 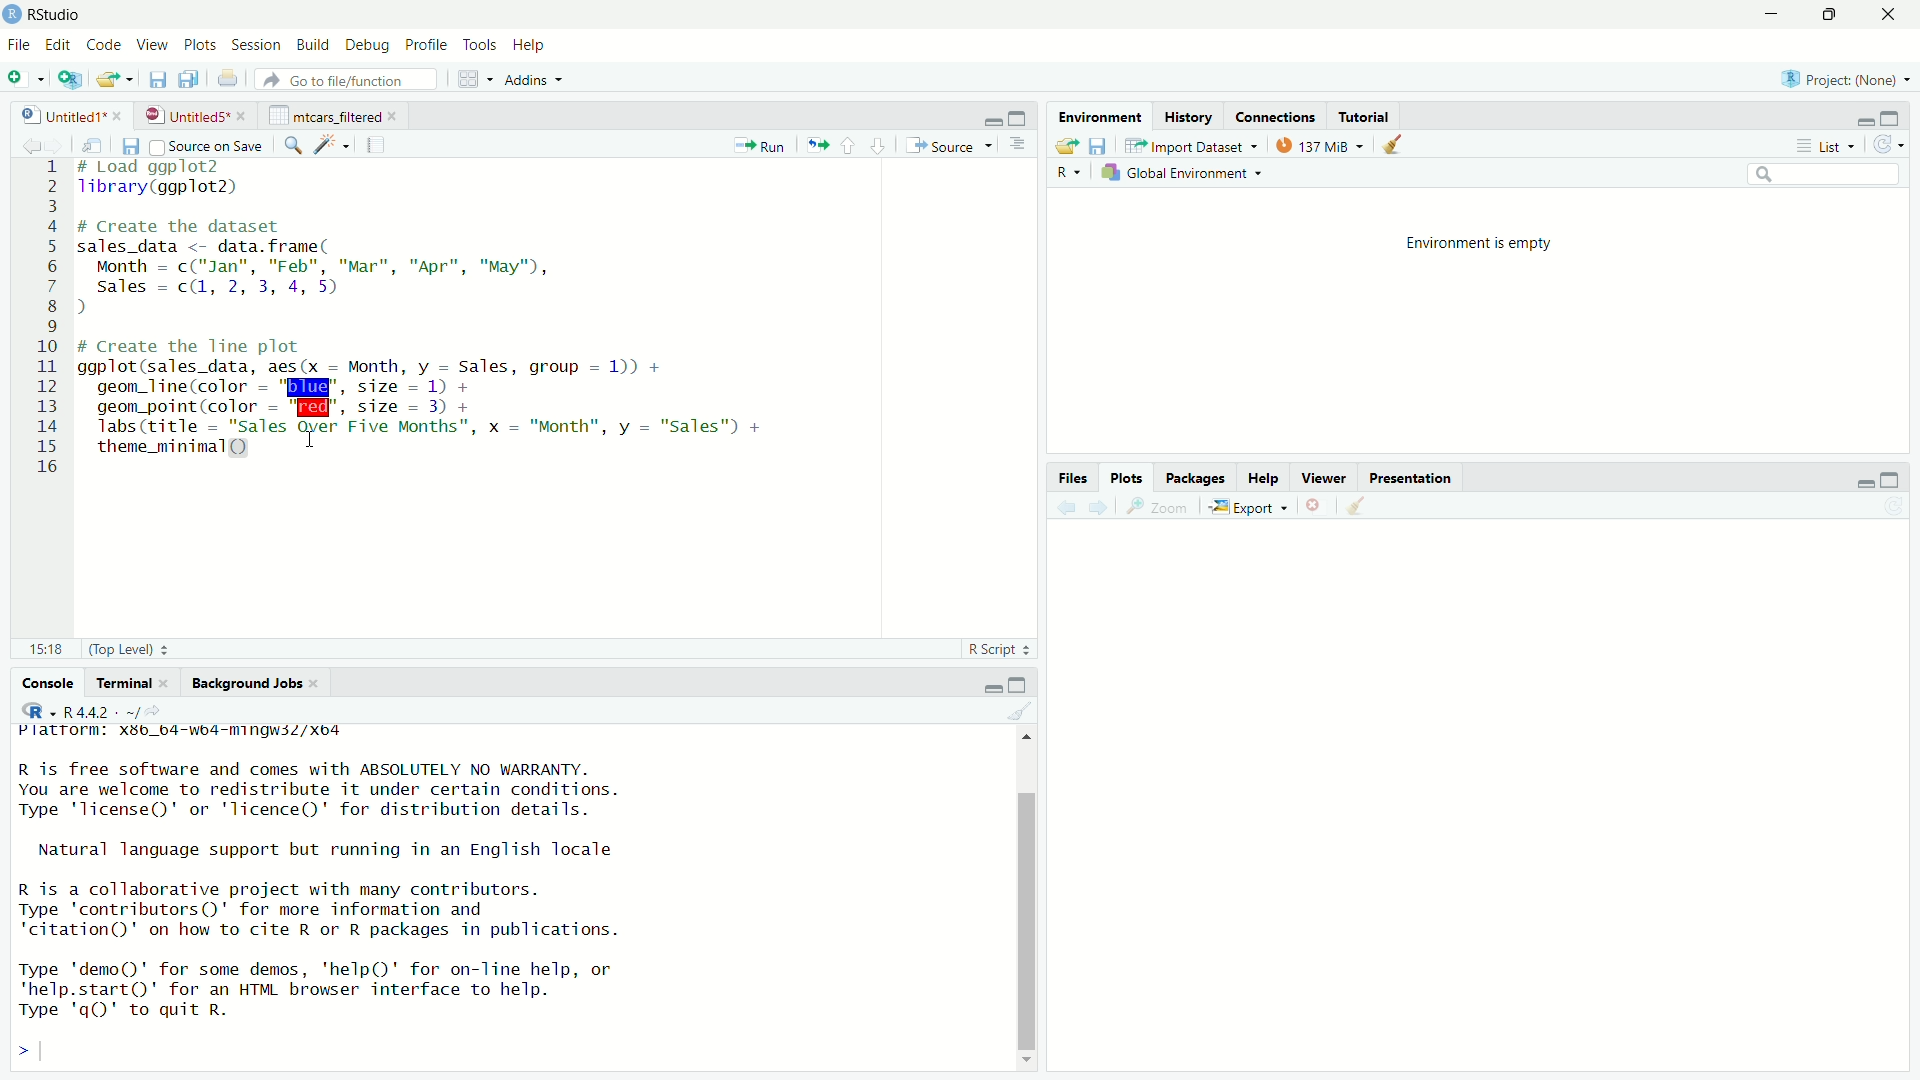 What do you see at coordinates (397, 116) in the screenshot?
I see `close` at bounding box center [397, 116].